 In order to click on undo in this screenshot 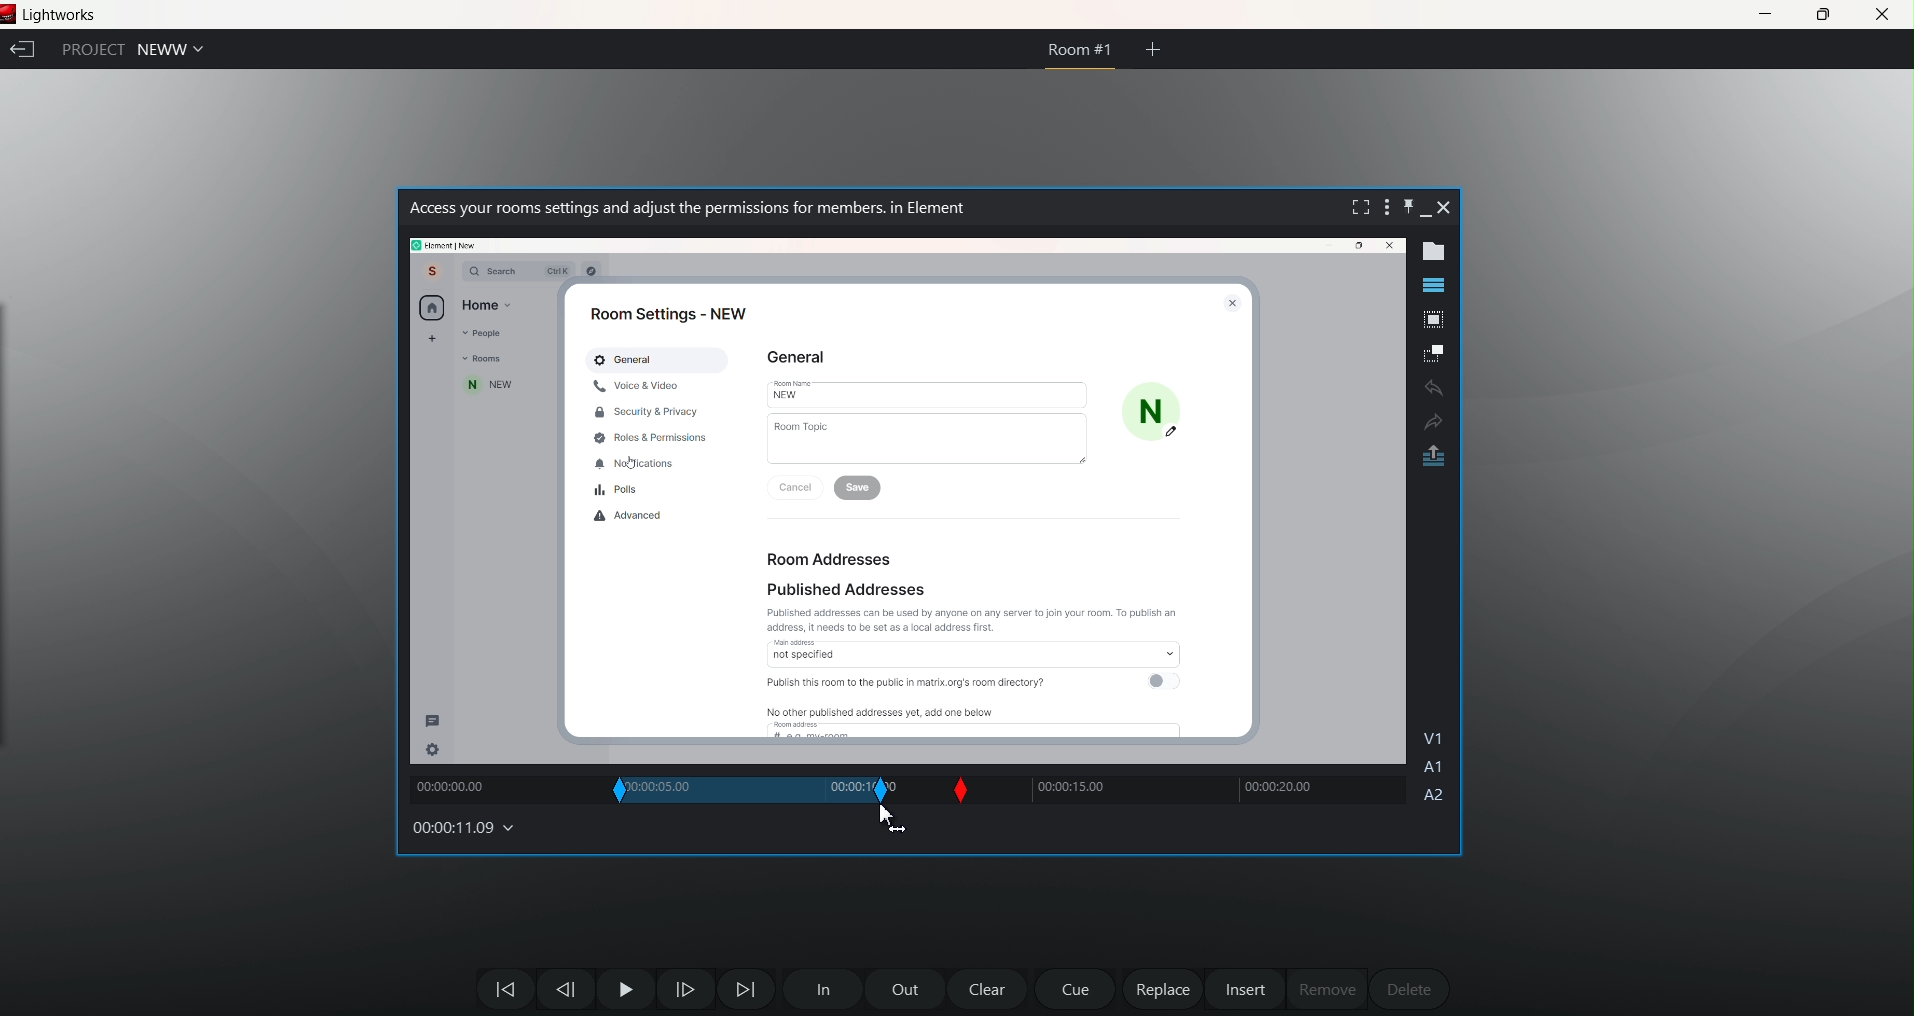, I will do `click(1437, 388)`.